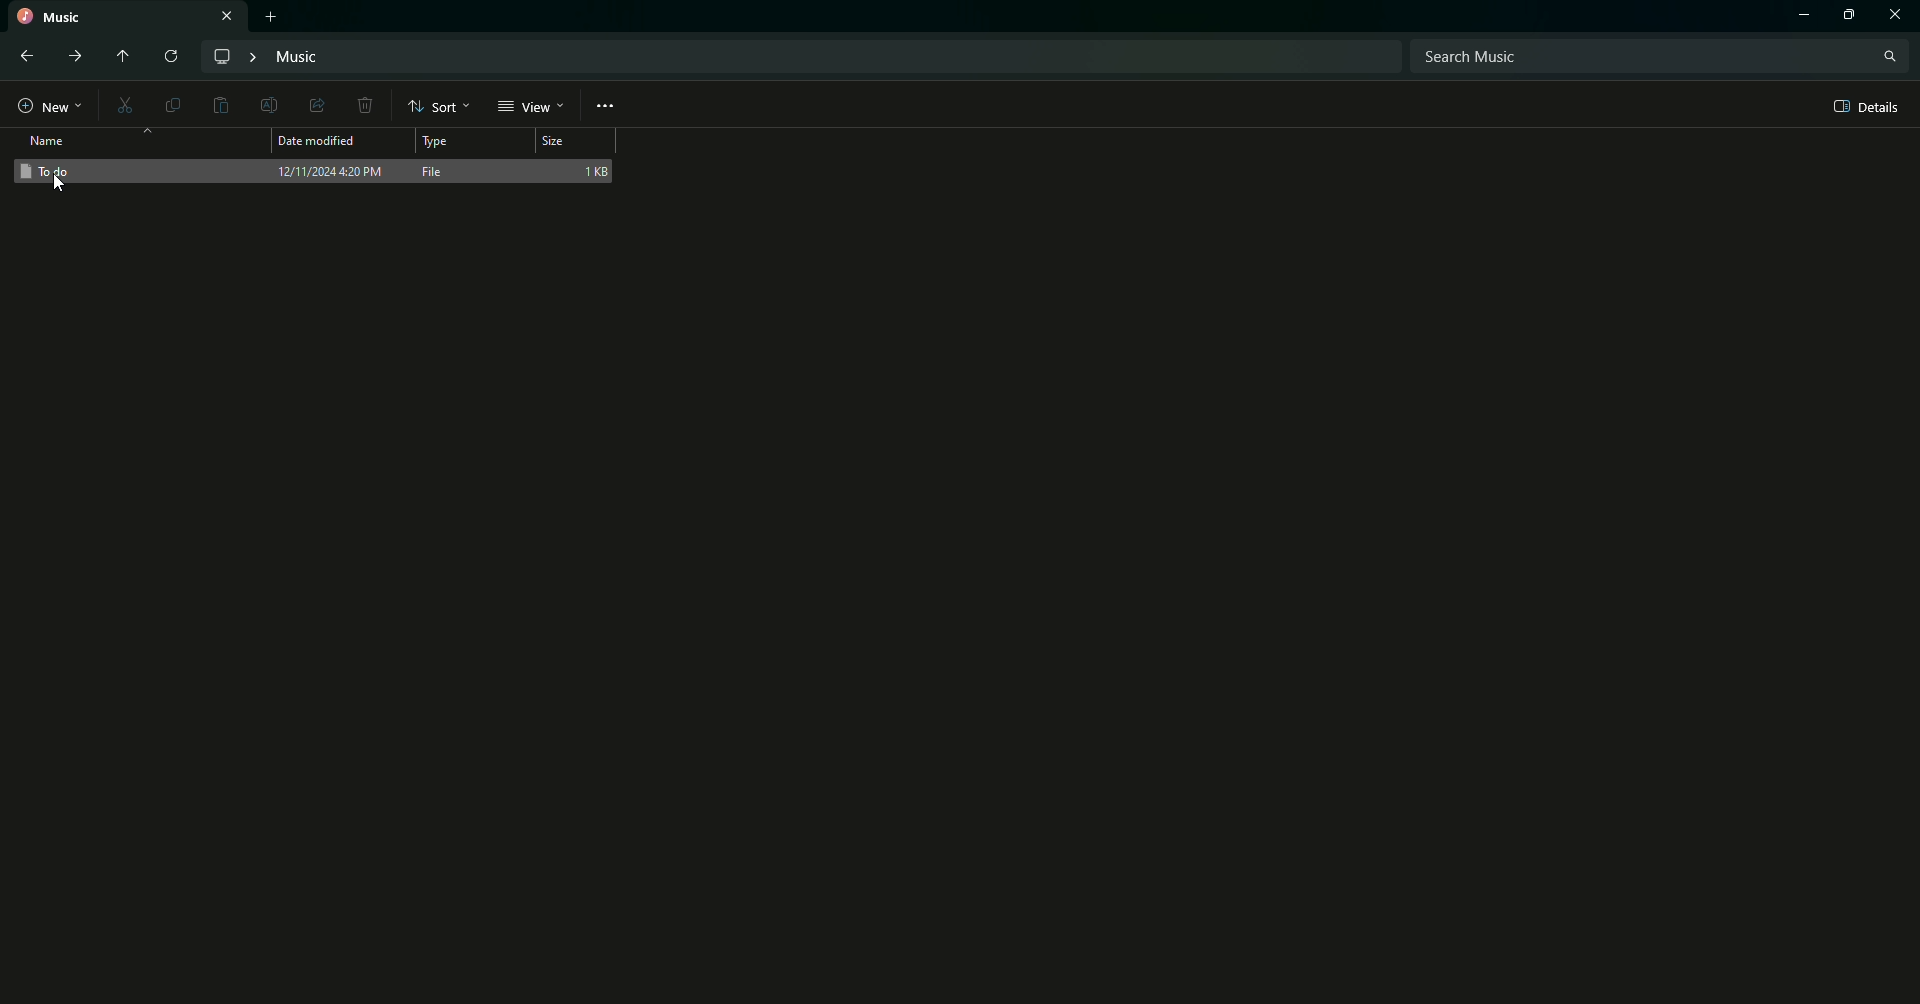  Describe the element at coordinates (608, 110) in the screenshot. I see `More options` at that location.